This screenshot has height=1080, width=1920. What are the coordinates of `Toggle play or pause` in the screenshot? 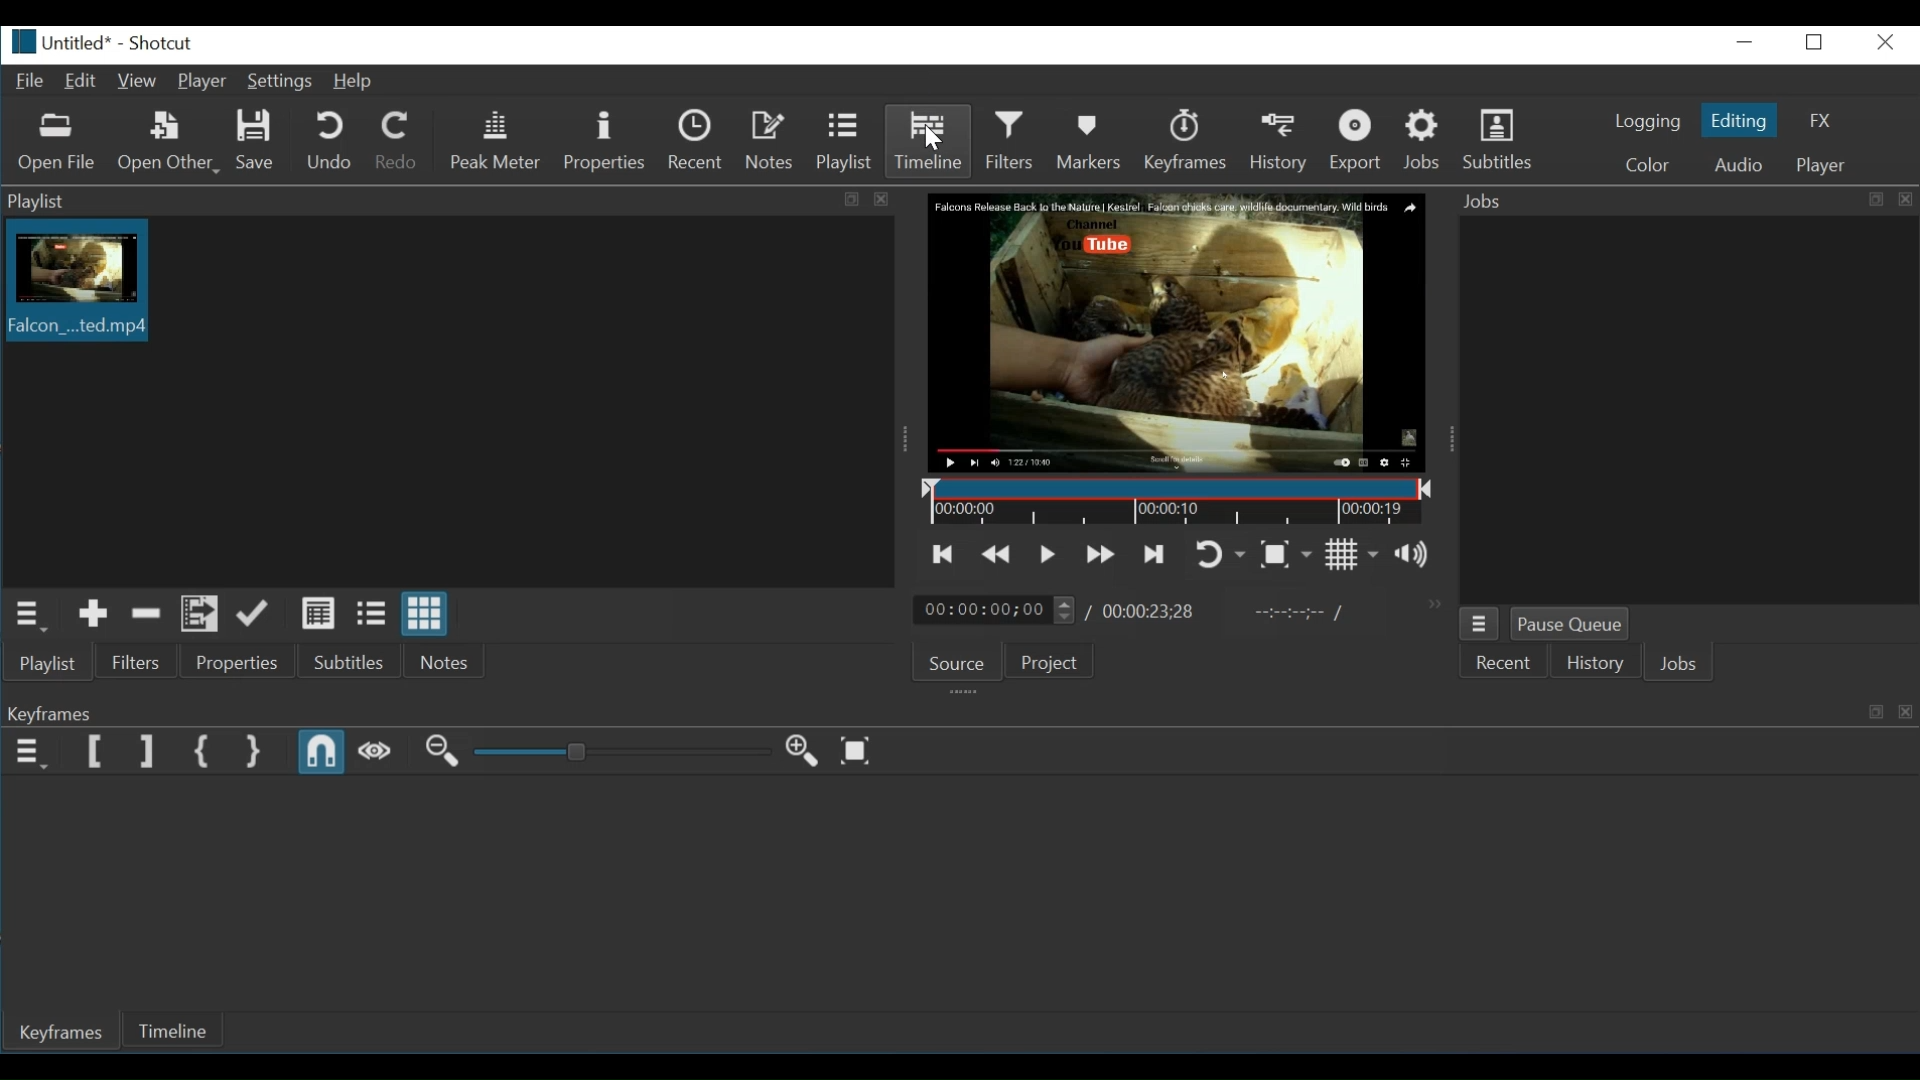 It's located at (1047, 555).